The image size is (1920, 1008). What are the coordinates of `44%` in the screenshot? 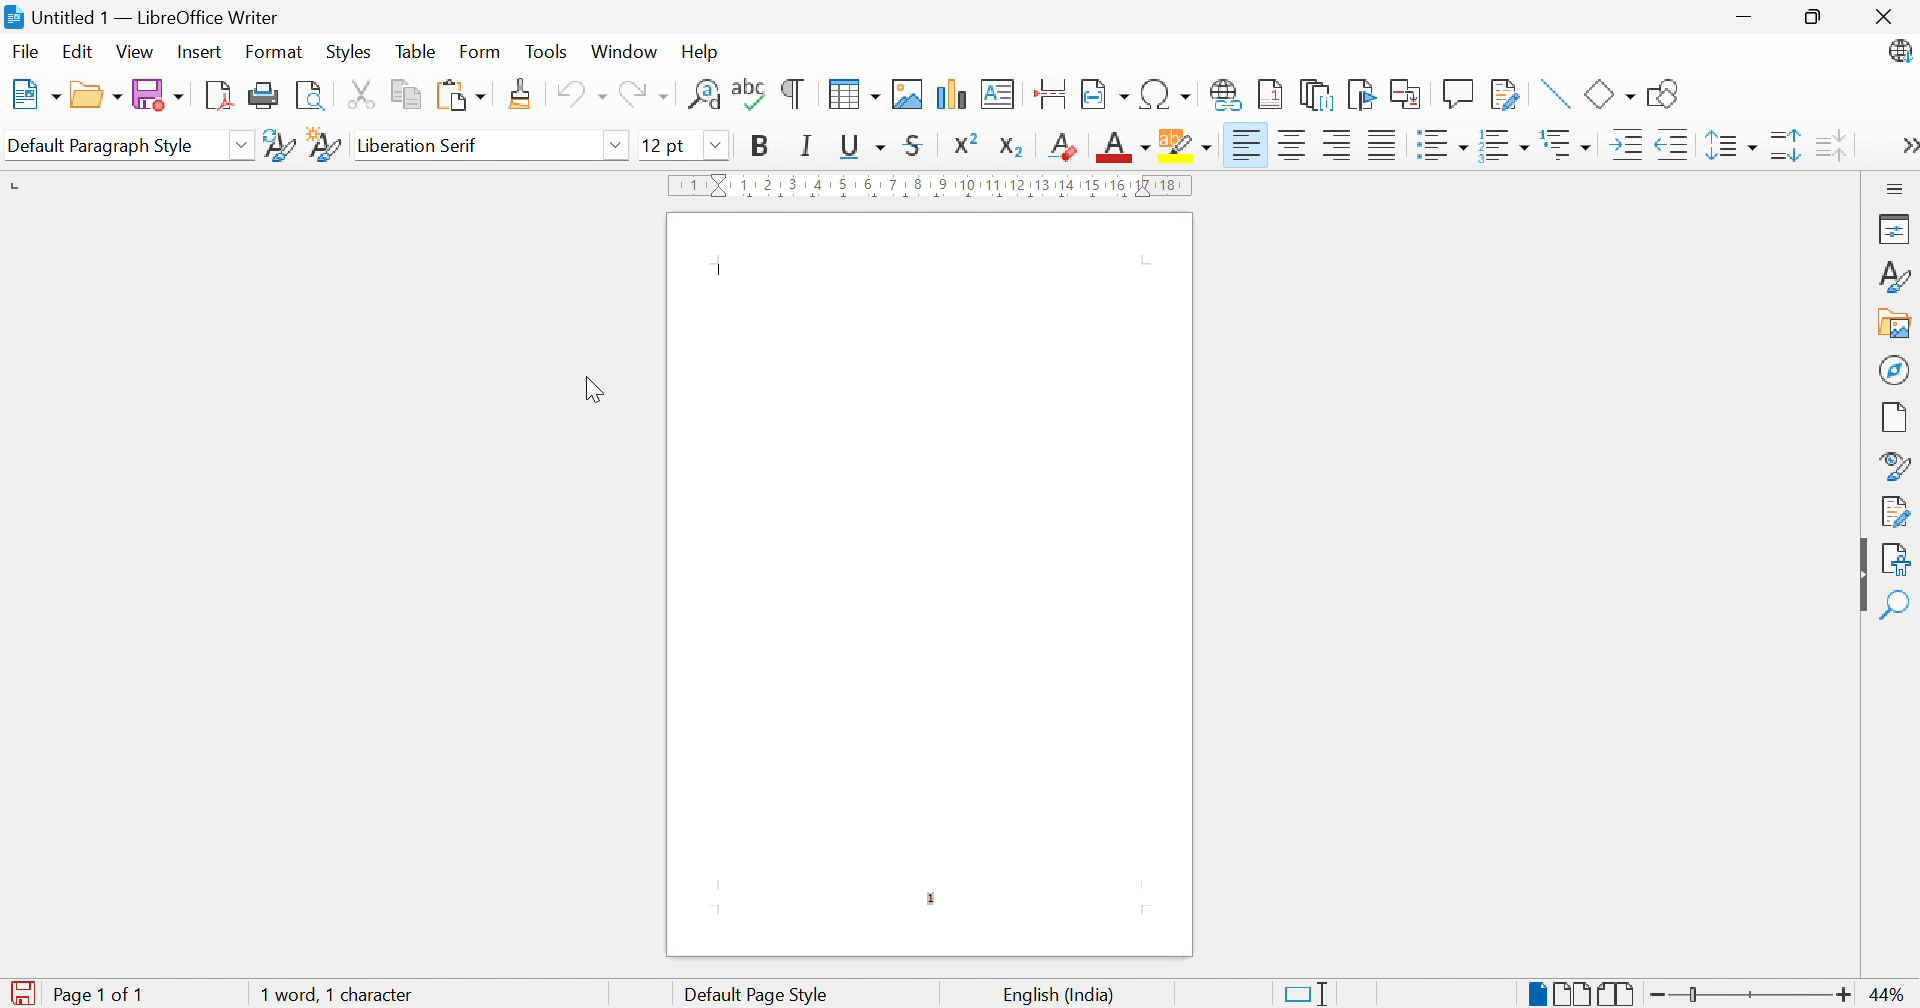 It's located at (1890, 995).